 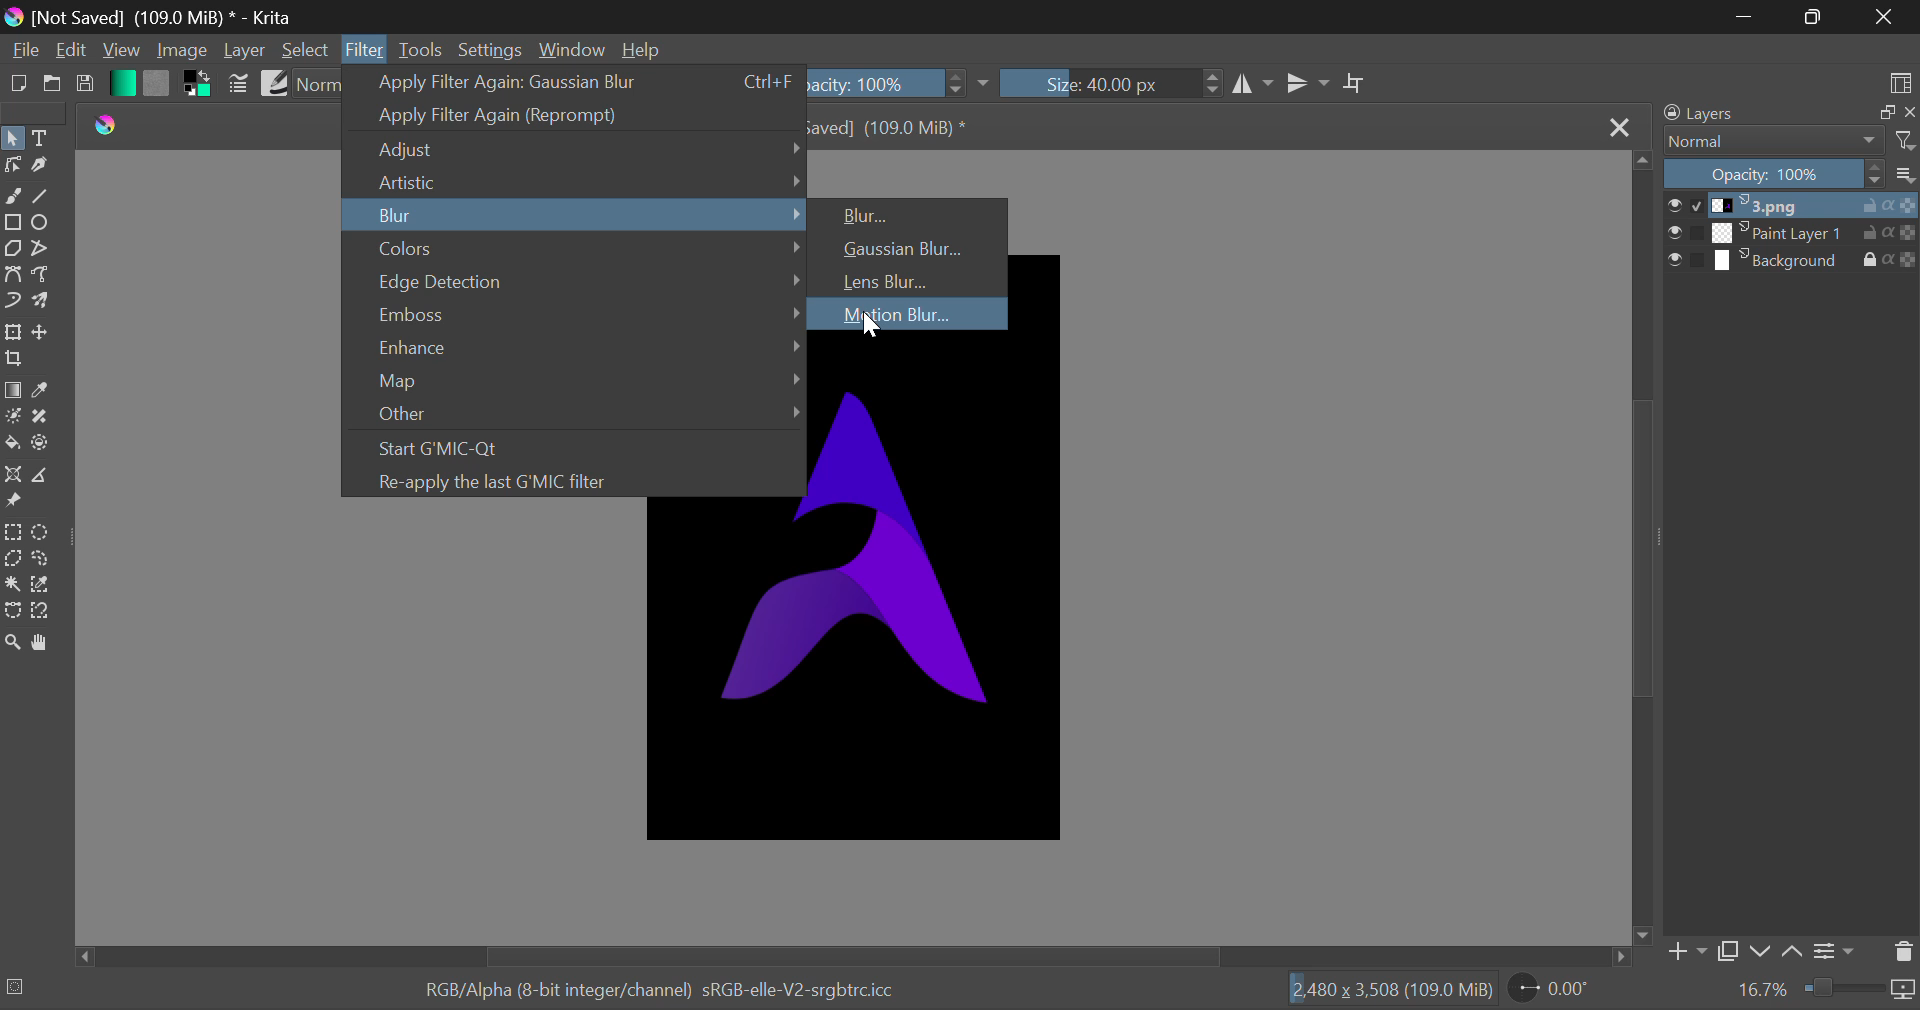 I want to click on Lens Blur, so click(x=911, y=281).